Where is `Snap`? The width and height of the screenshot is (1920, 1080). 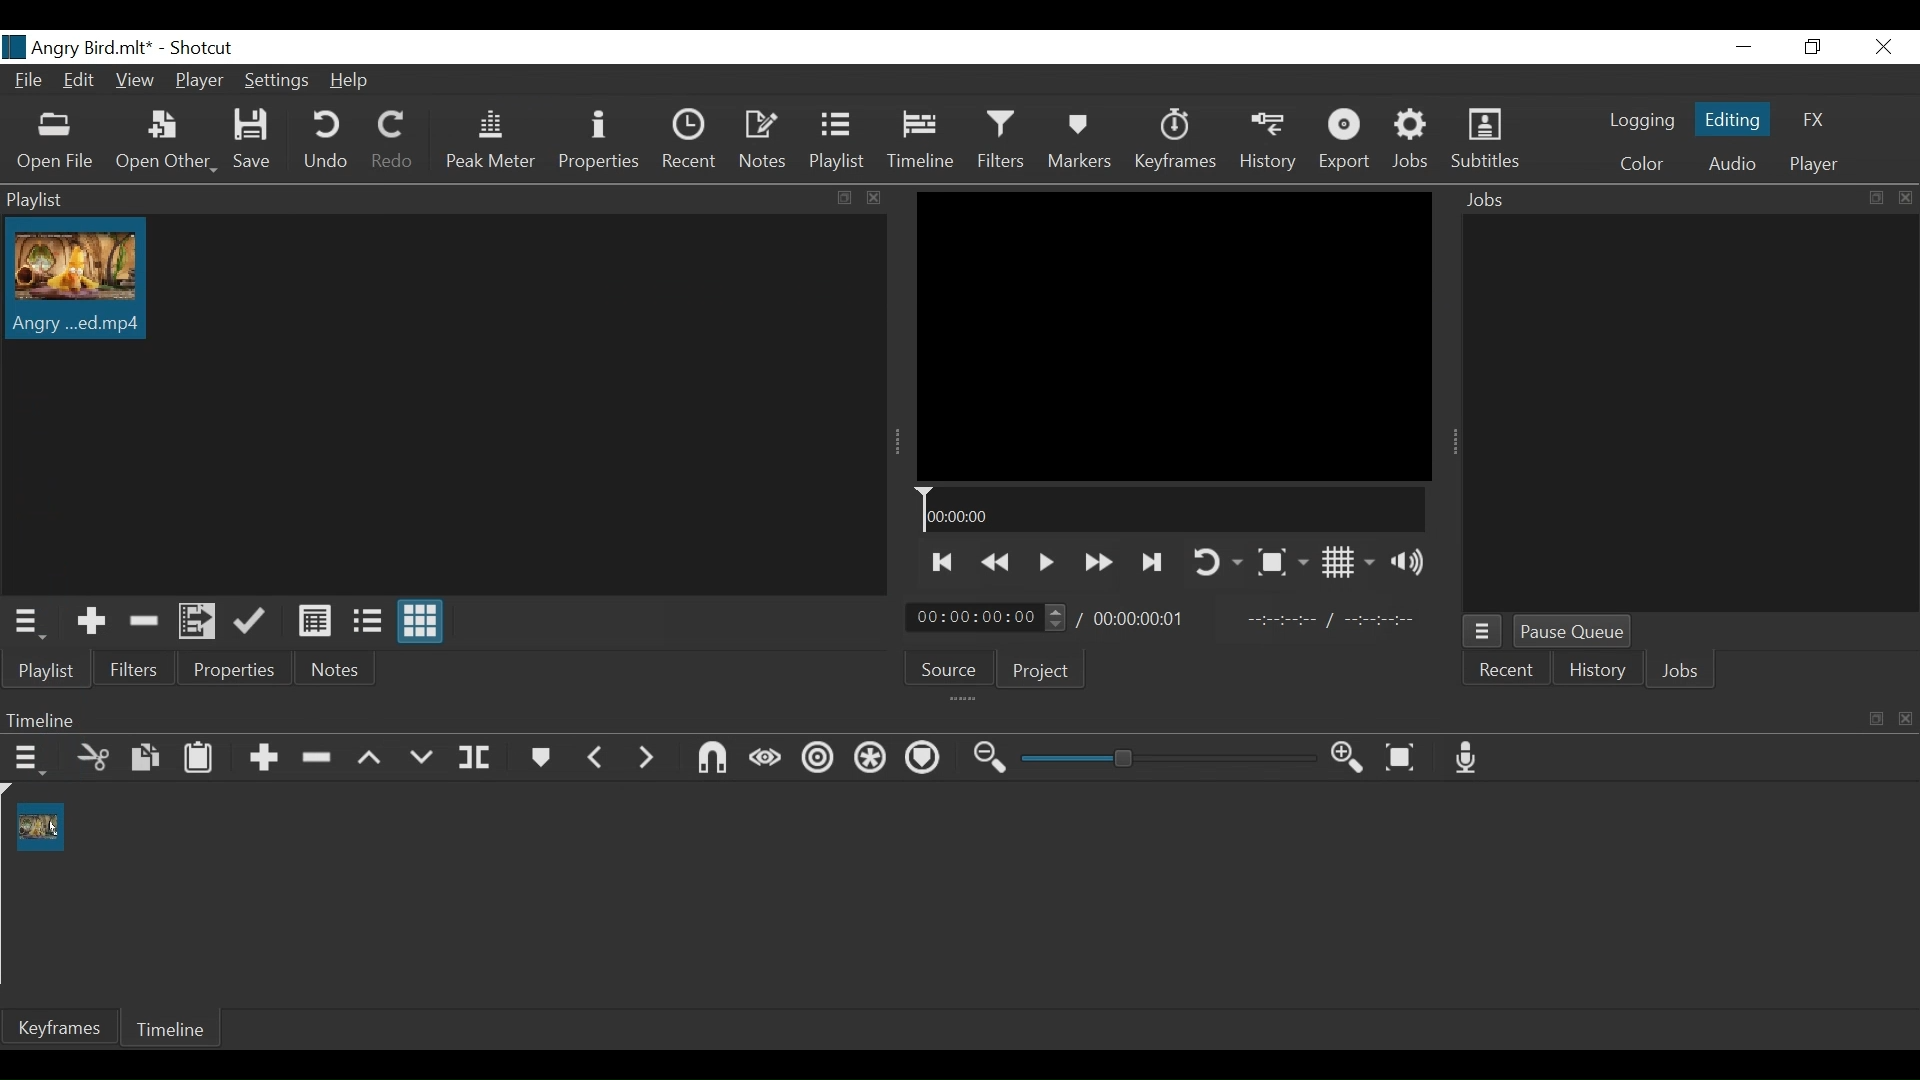
Snap is located at coordinates (711, 758).